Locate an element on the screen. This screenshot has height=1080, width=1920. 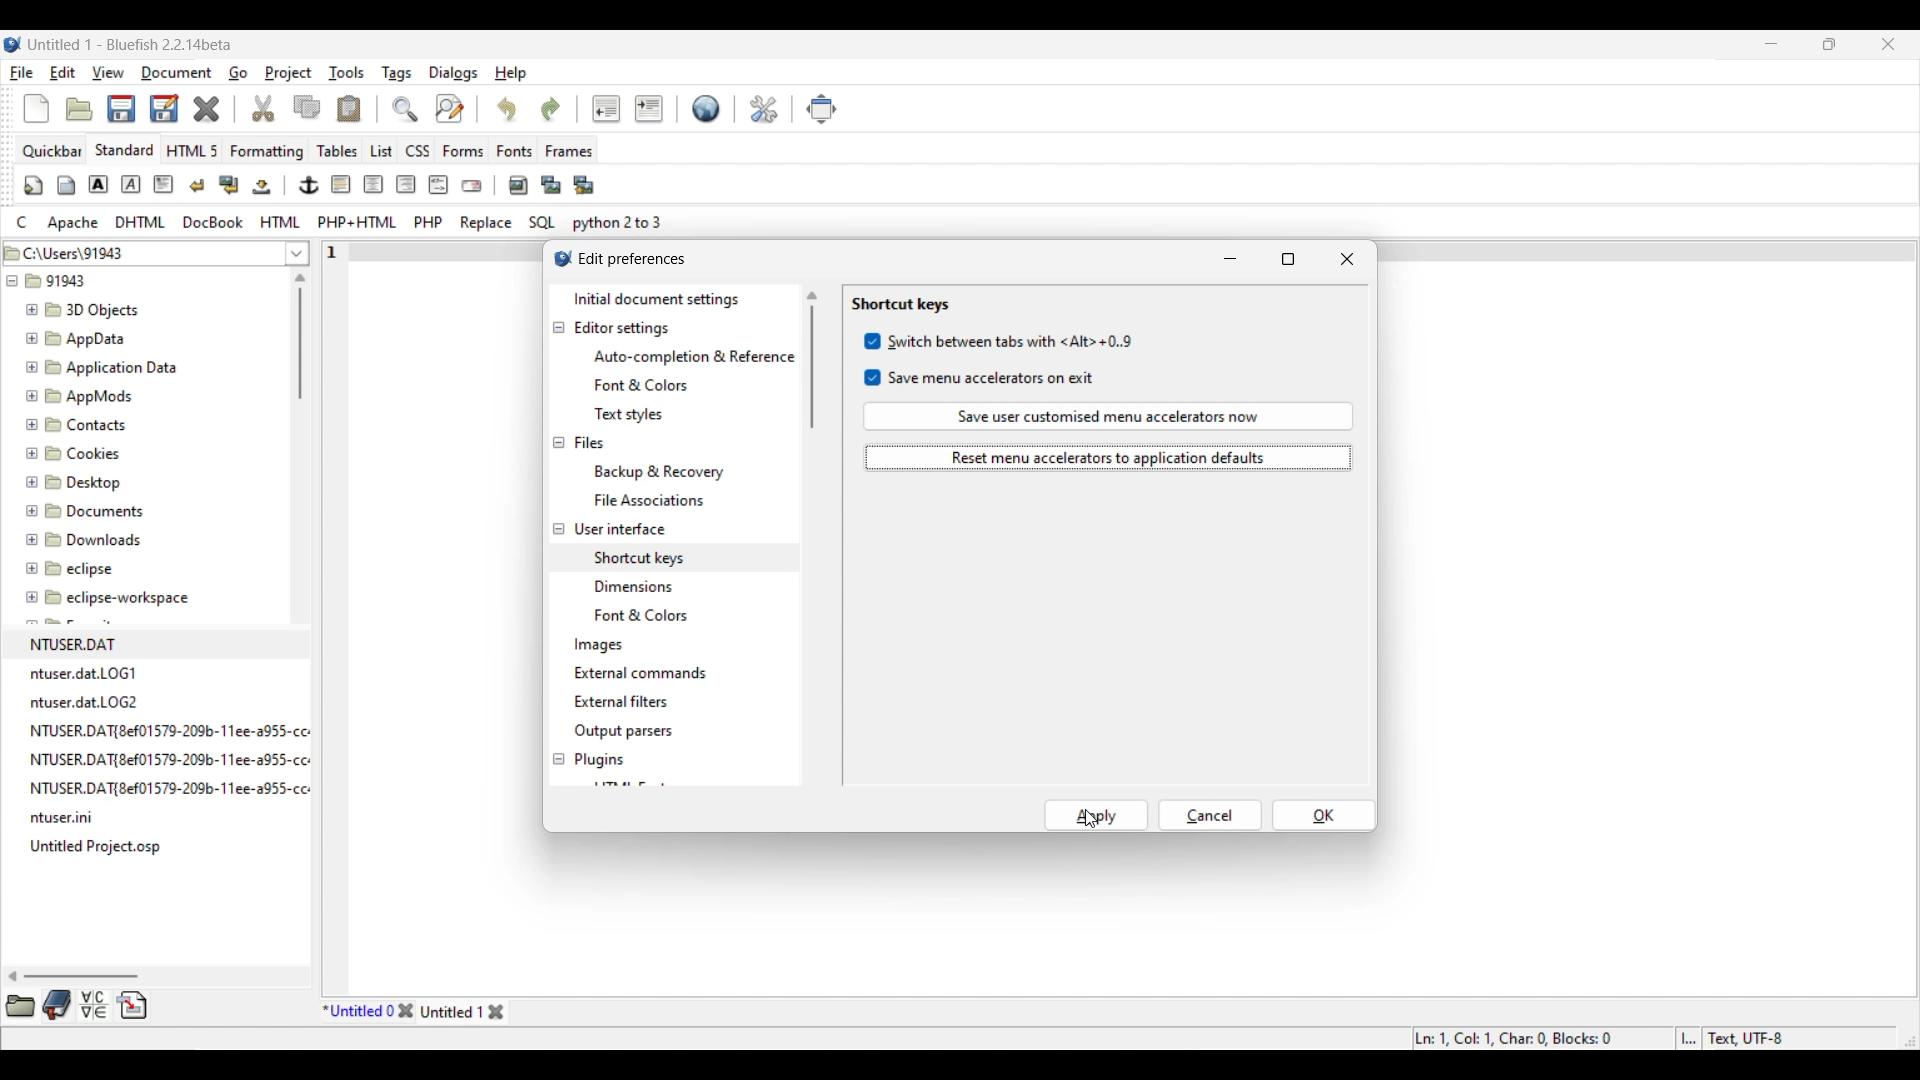
Edit preferences, highlighted by cursor is located at coordinates (764, 107).